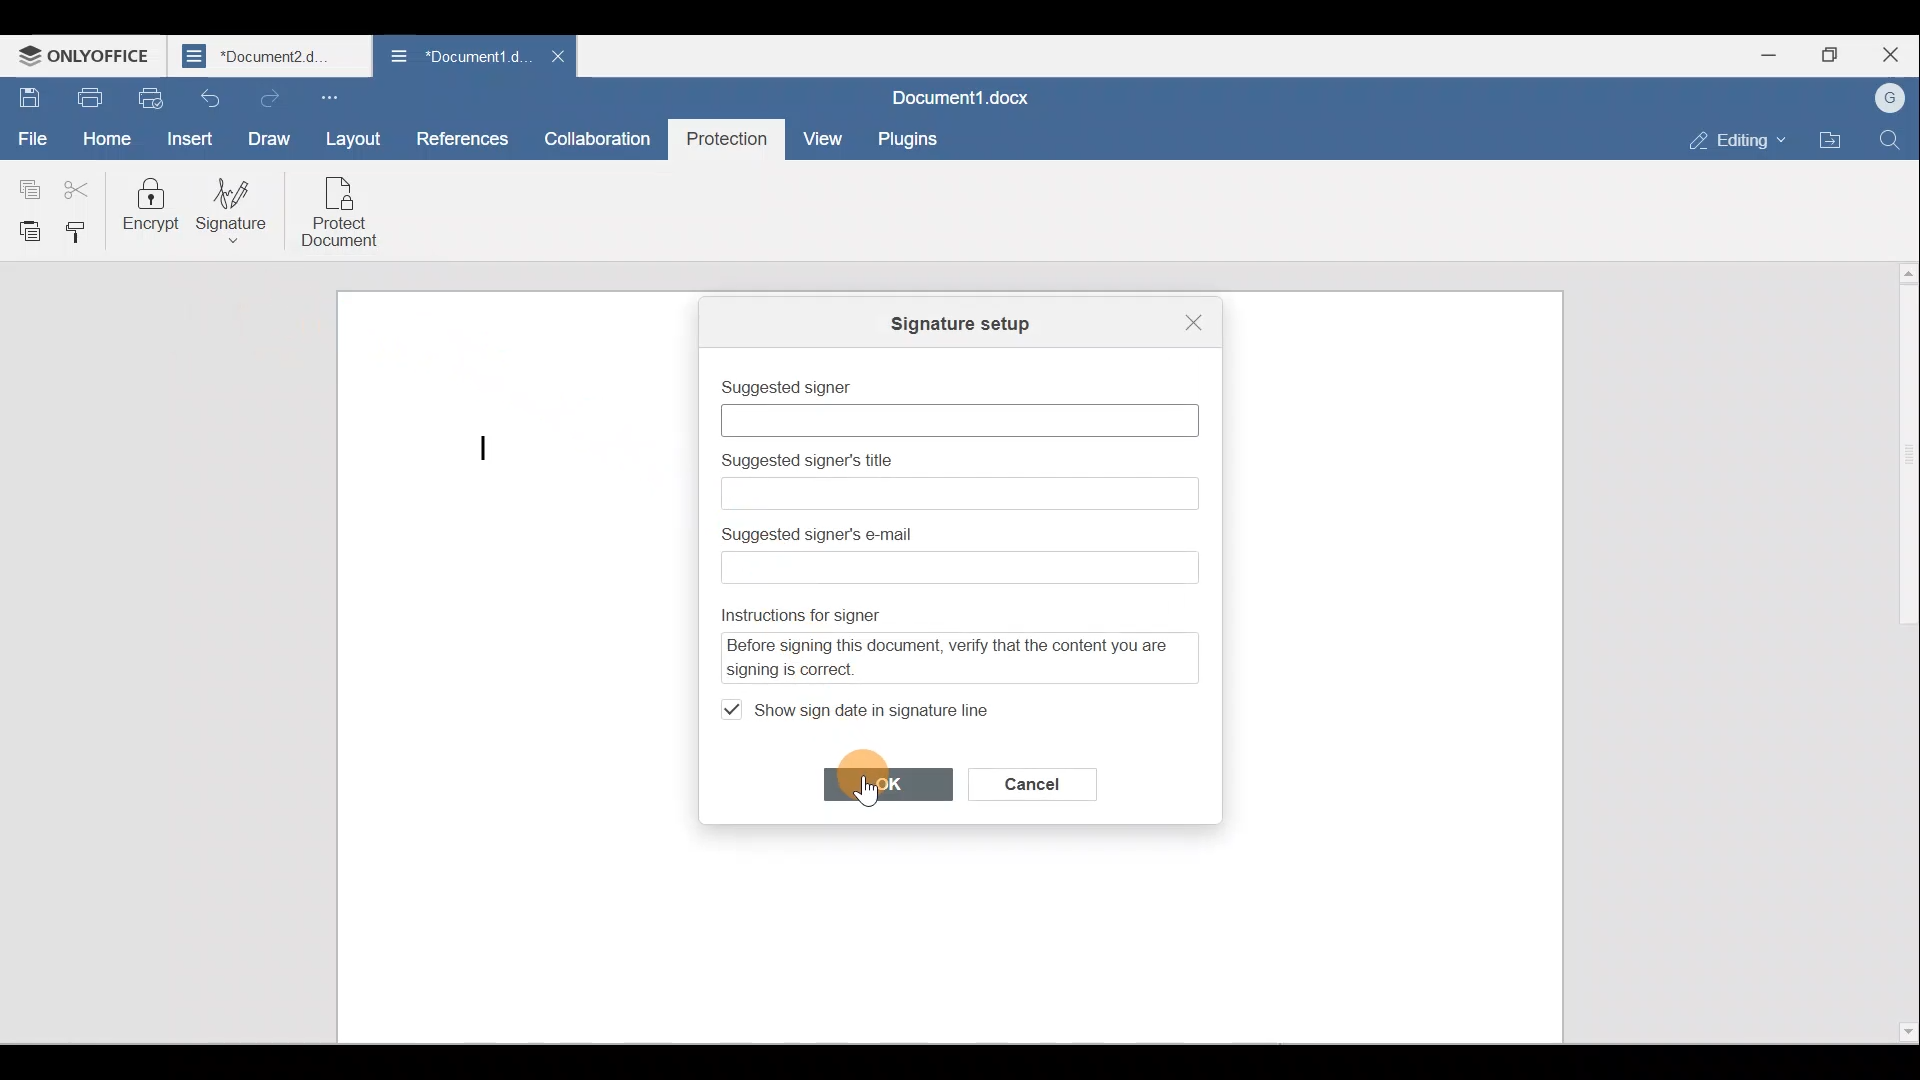  What do you see at coordinates (79, 185) in the screenshot?
I see `Cut` at bounding box center [79, 185].